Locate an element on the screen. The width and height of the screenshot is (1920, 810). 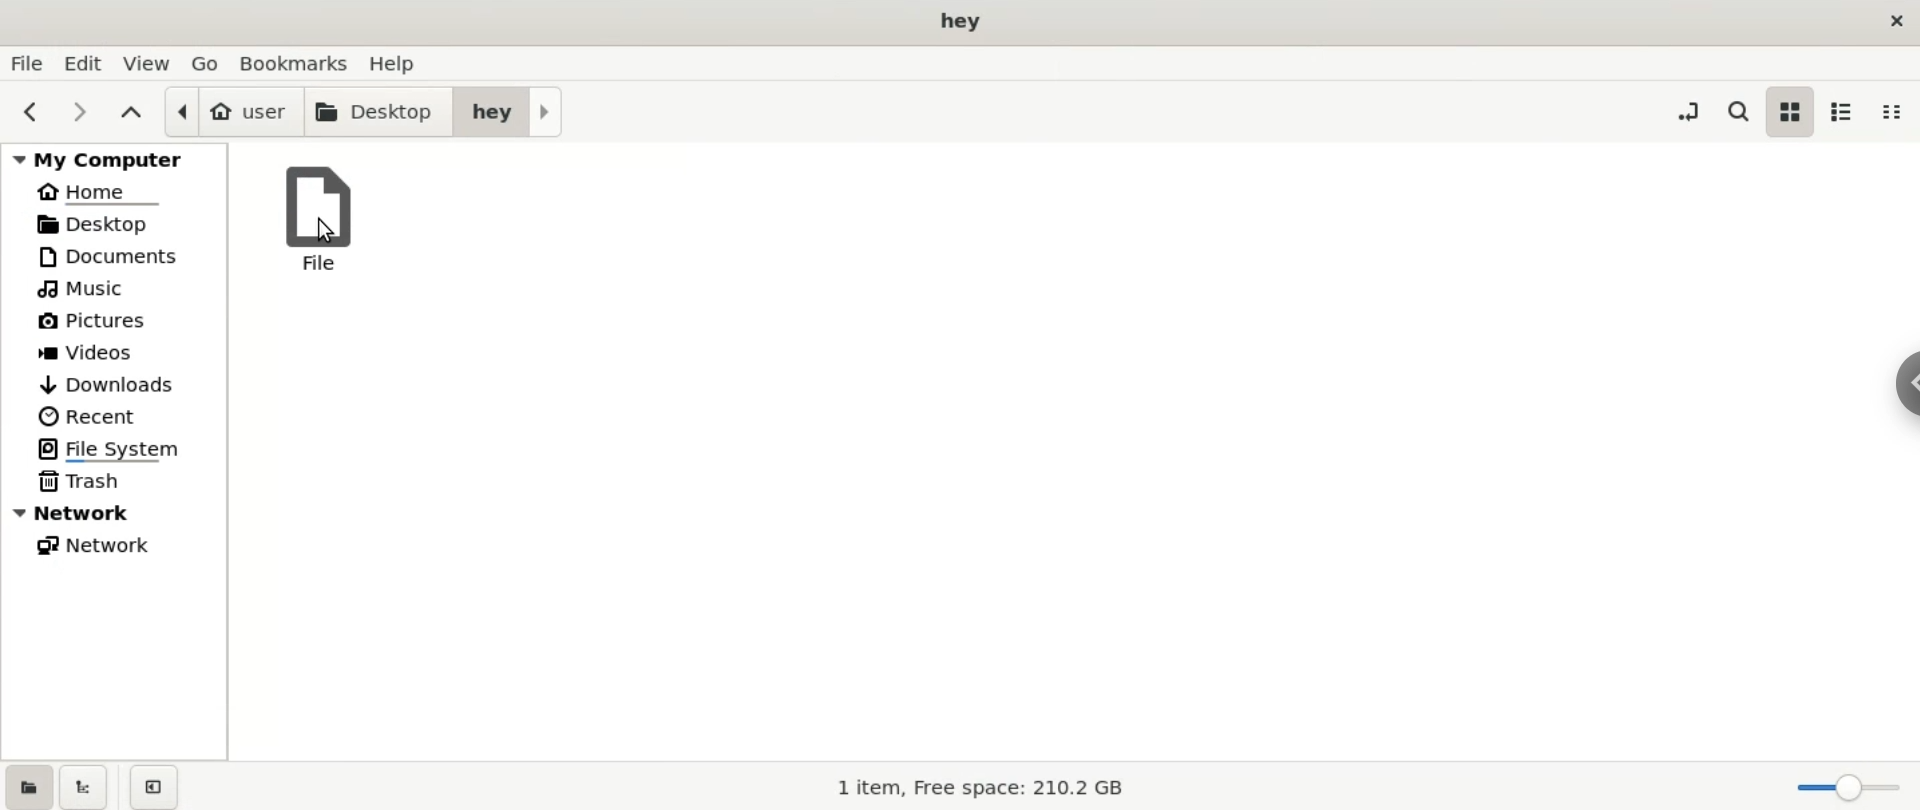
hey is located at coordinates (511, 112).